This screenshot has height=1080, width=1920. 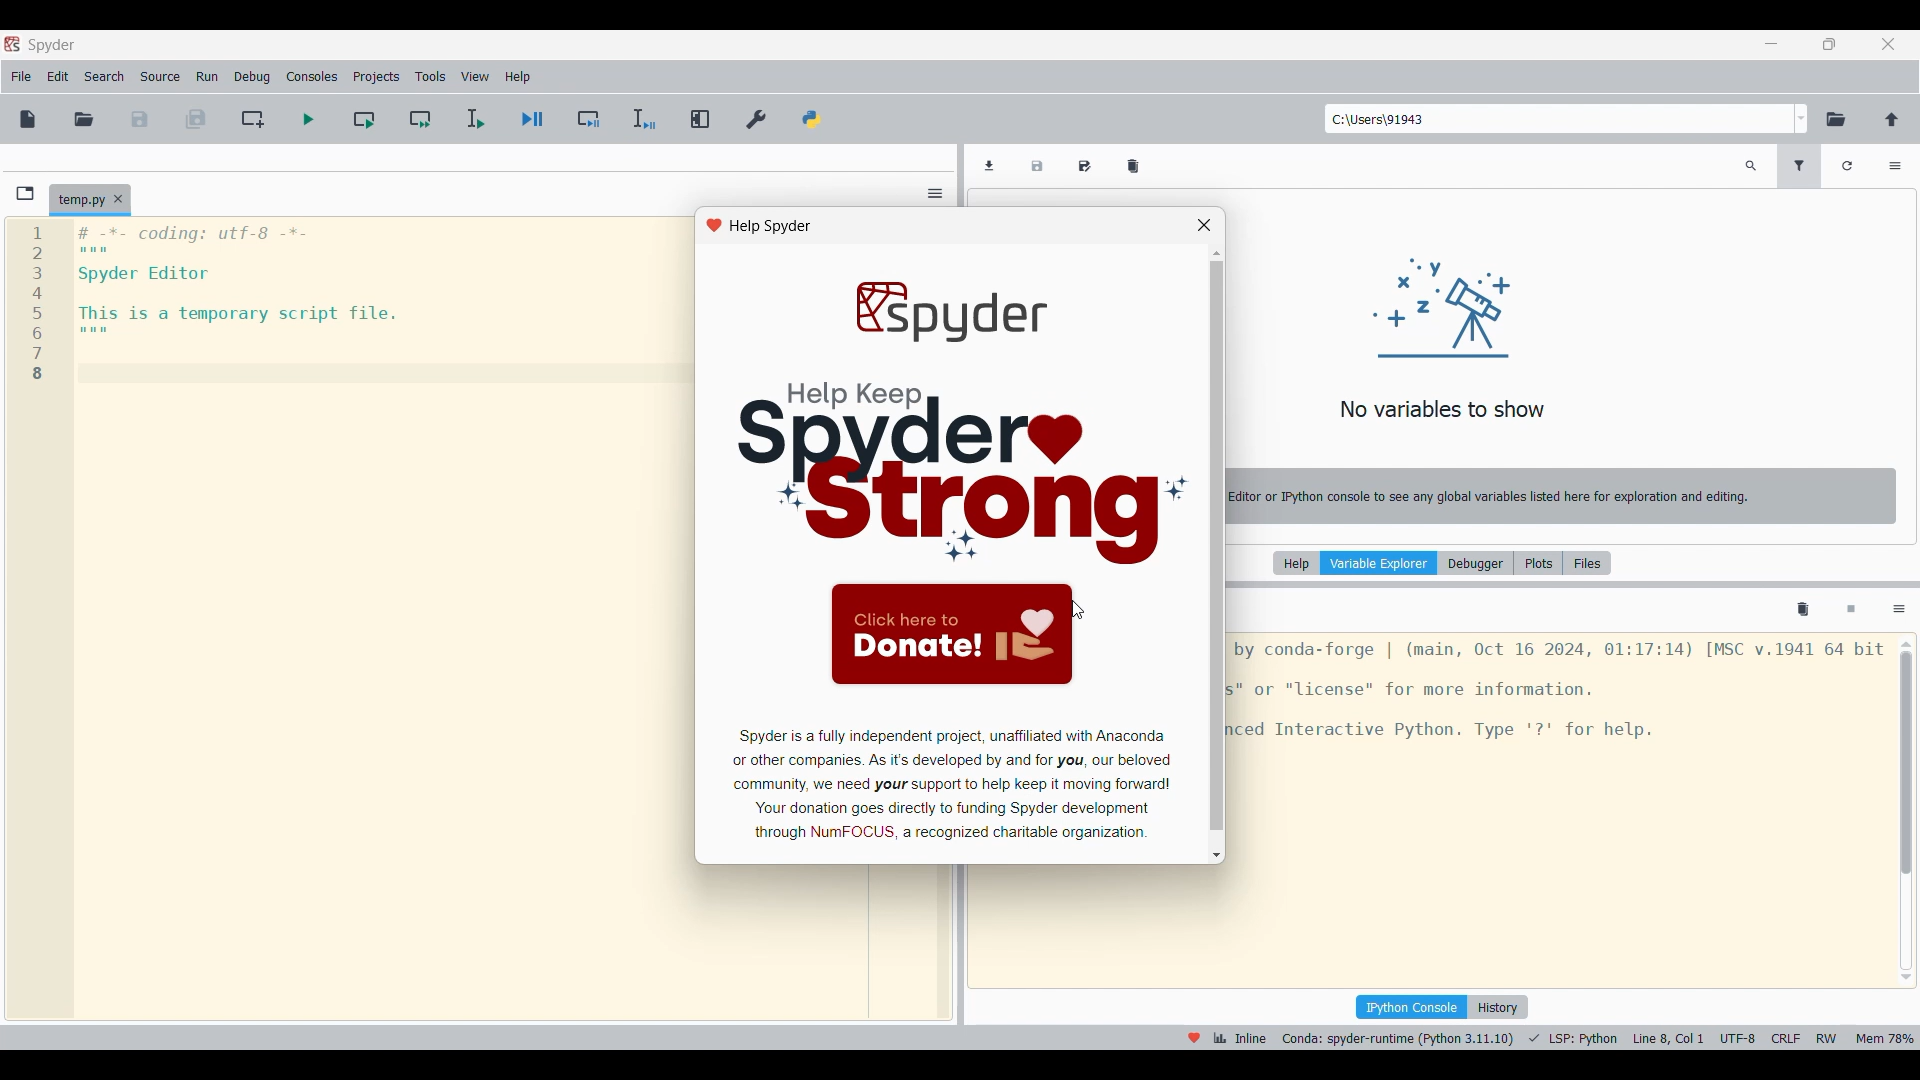 What do you see at coordinates (1477, 563) in the screenshot?
I see `Debugger` at bounding box center [1477, 563].